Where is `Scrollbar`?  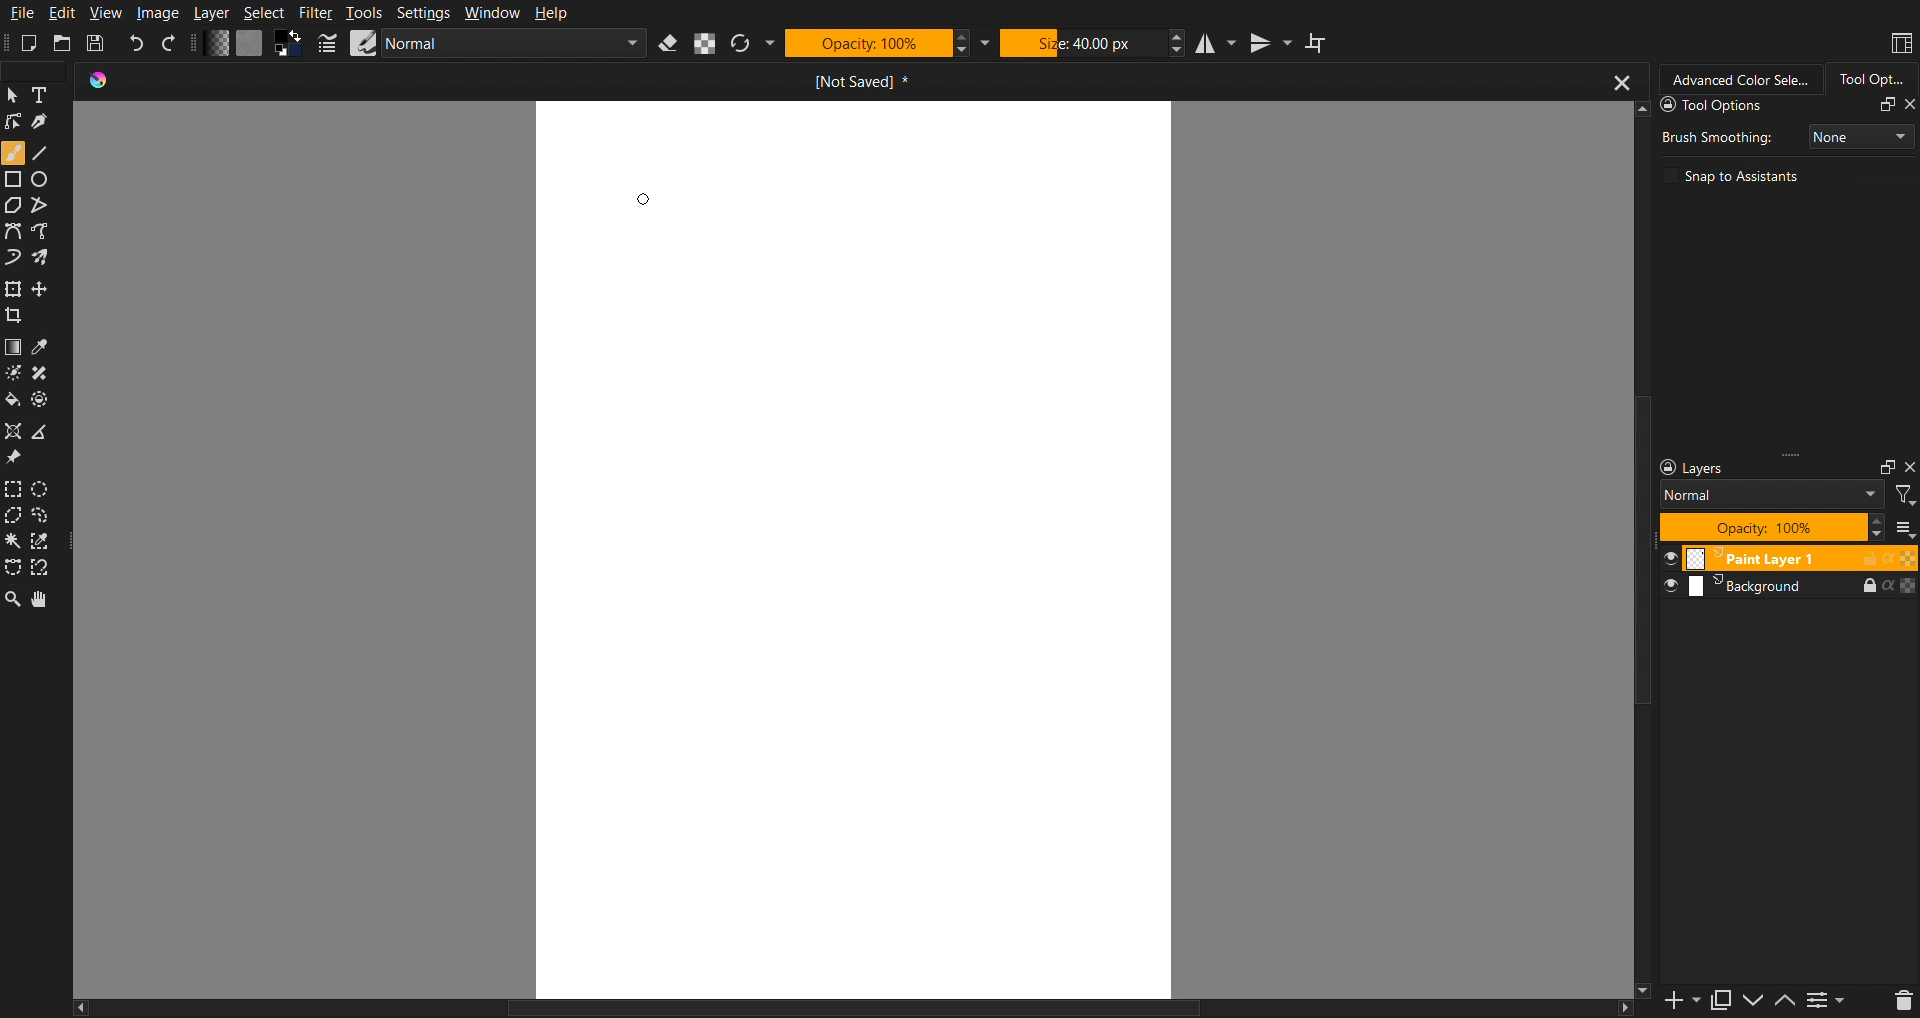 Scrollbar is located at coordinates (865, 1008).